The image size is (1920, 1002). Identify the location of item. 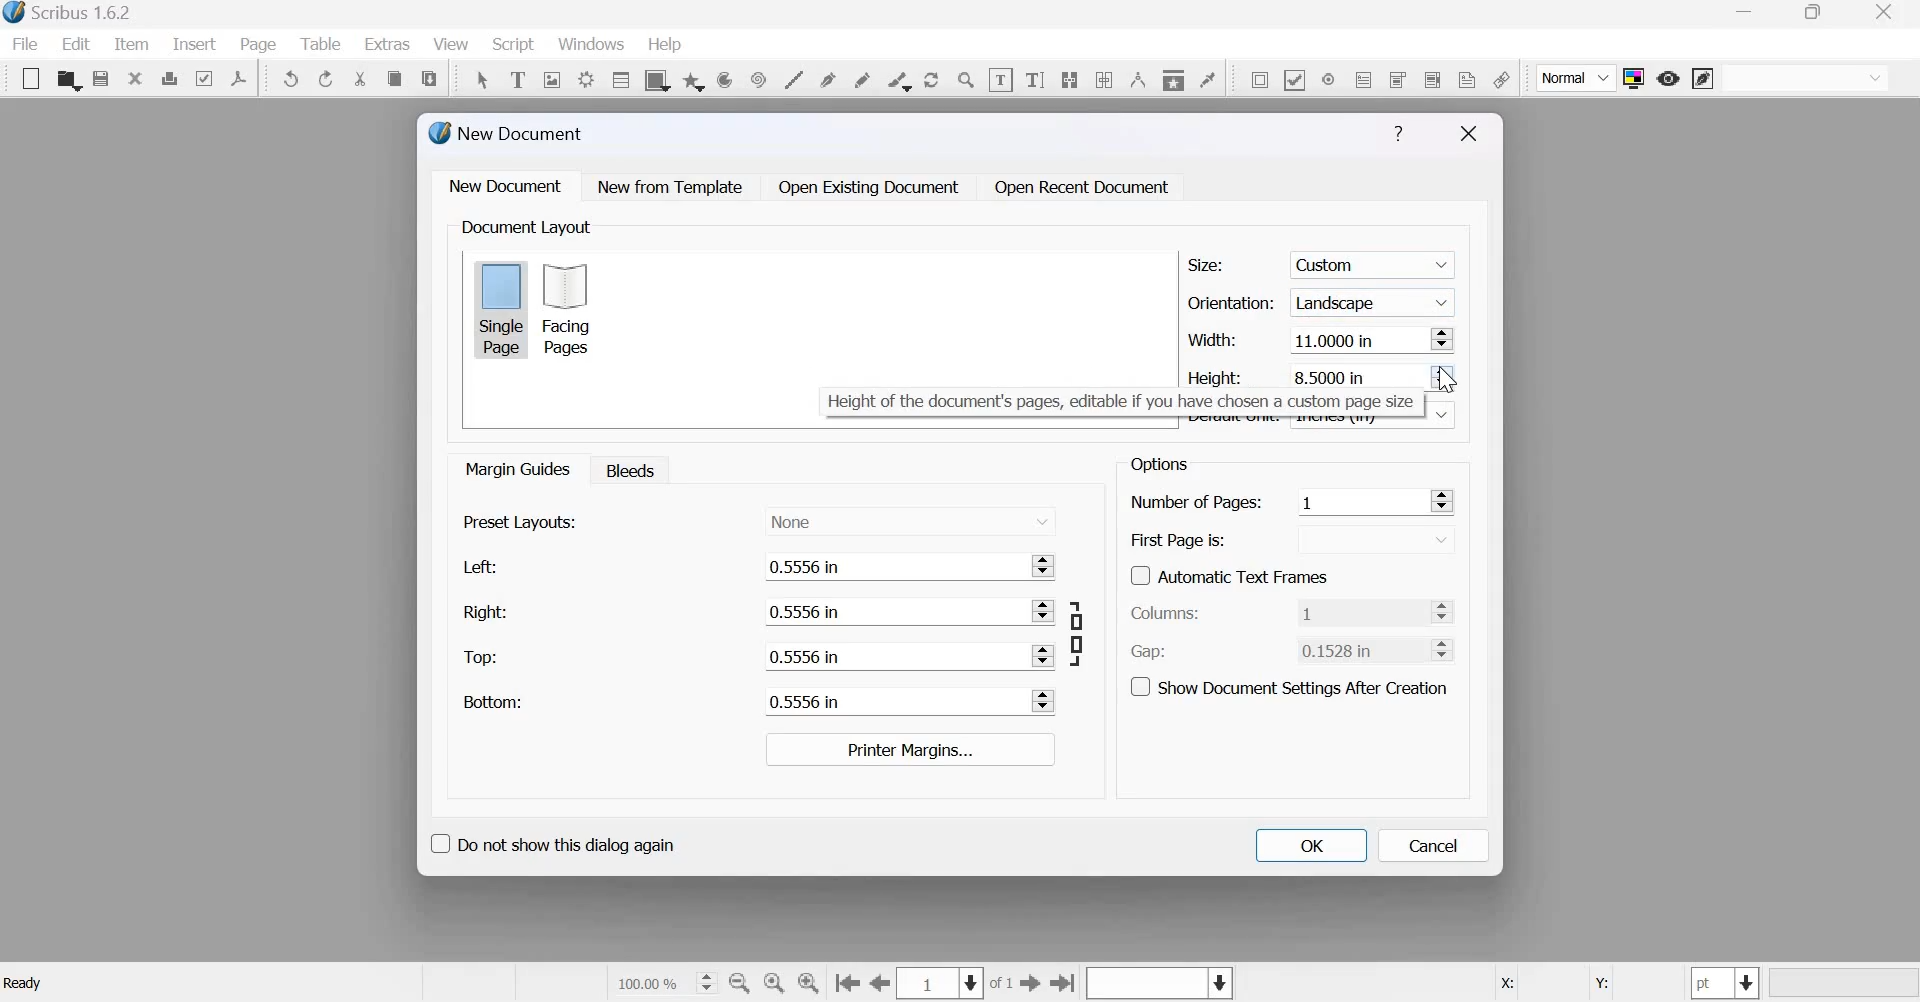
(129, 44).